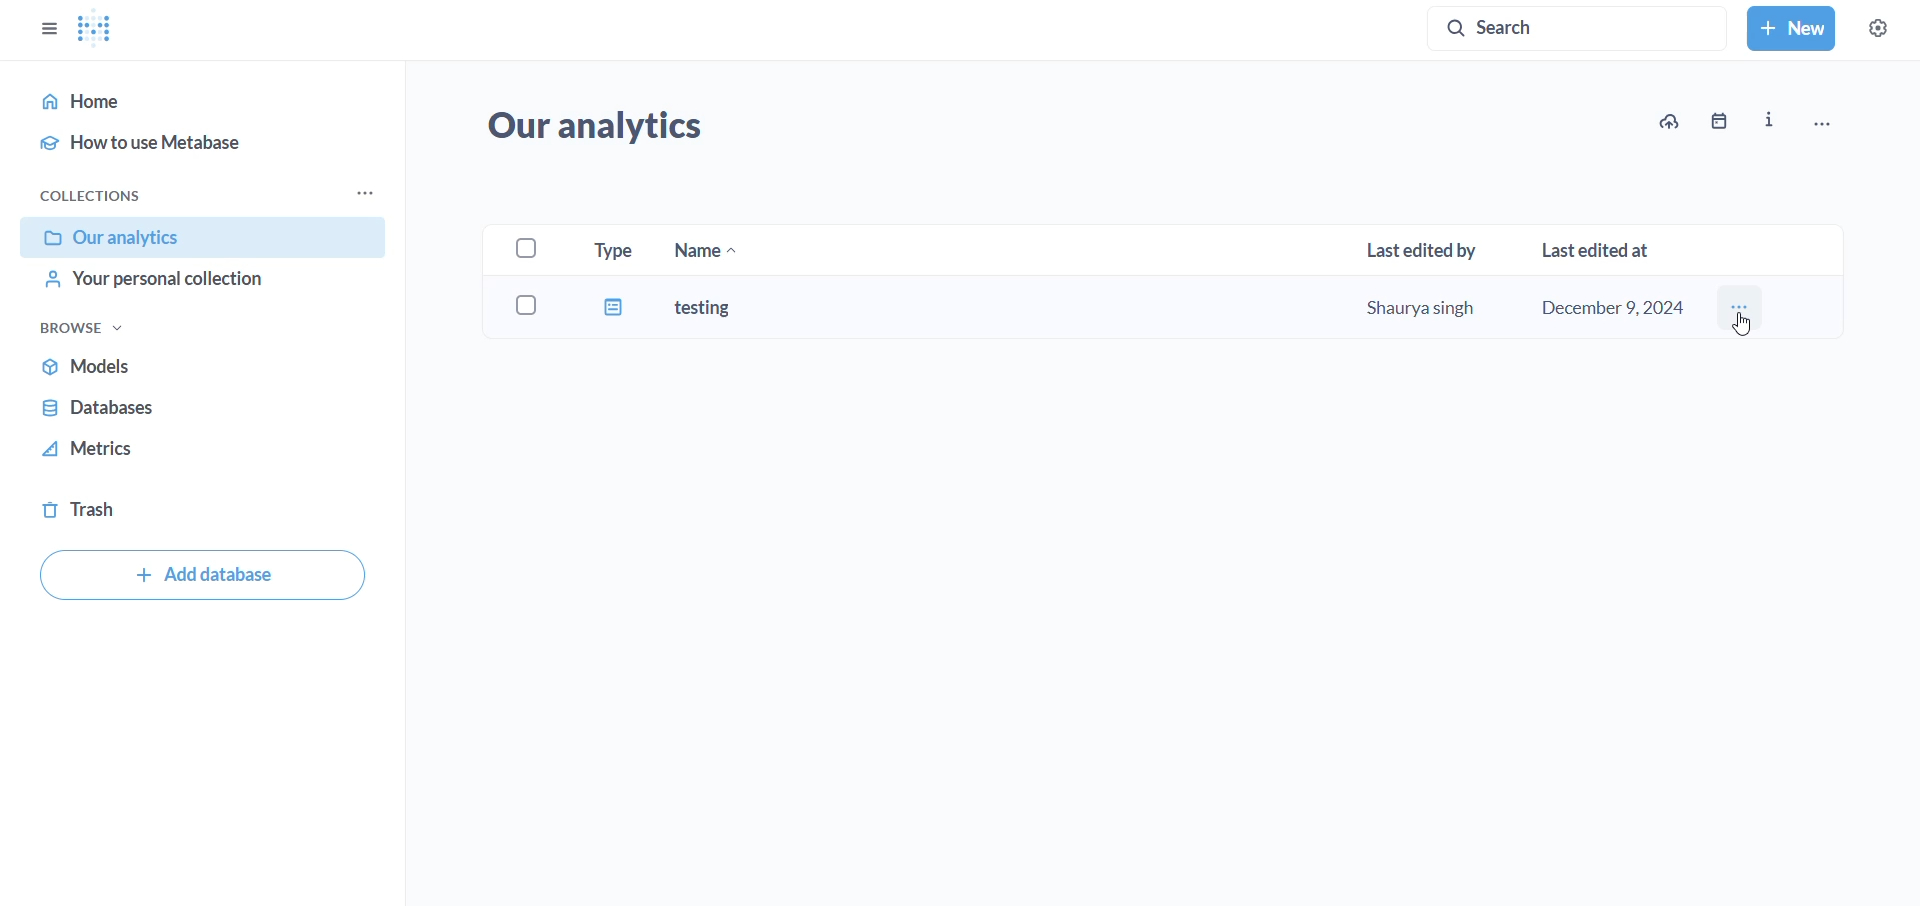  What do you see at coordinates (1579, 29) in the screenshot?
I see `search button` at bounding box center [1579, 29].